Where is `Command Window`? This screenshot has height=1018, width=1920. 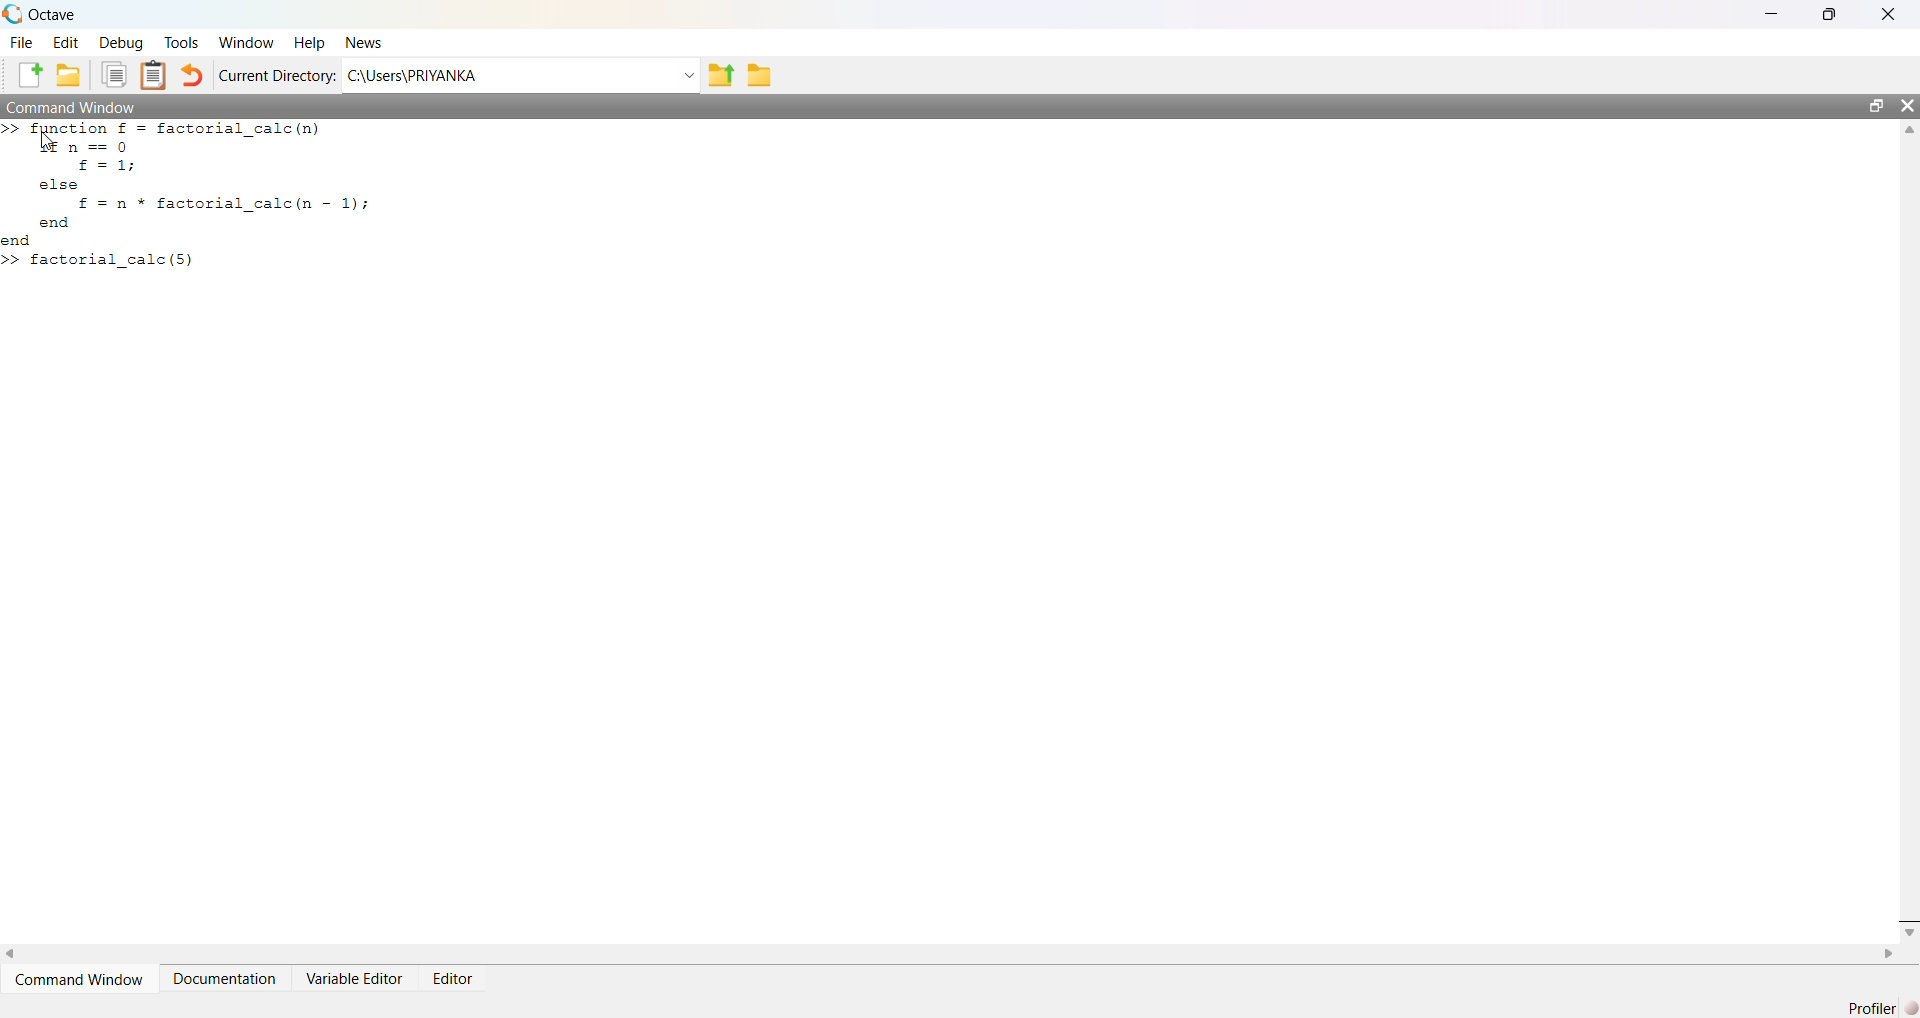 Command Window is located at coordinates (83, 979).